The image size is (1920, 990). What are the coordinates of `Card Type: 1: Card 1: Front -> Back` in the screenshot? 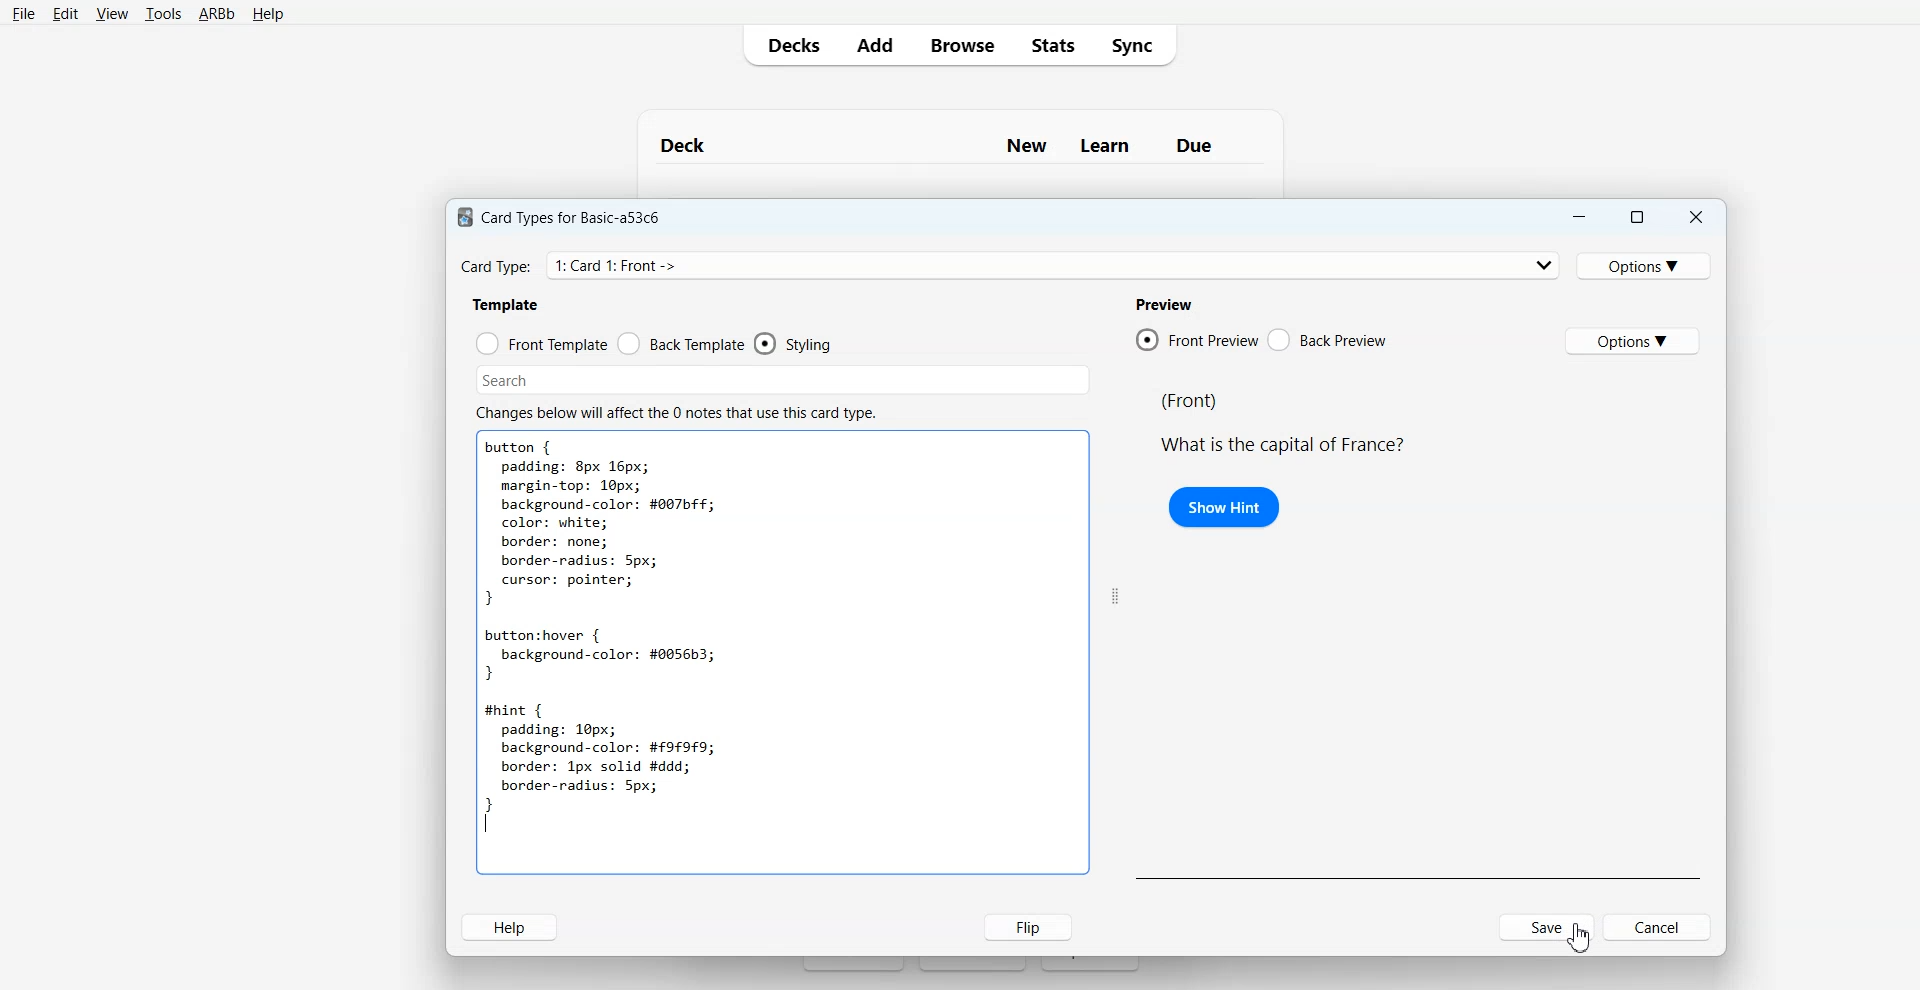 It's located at (642, 265).